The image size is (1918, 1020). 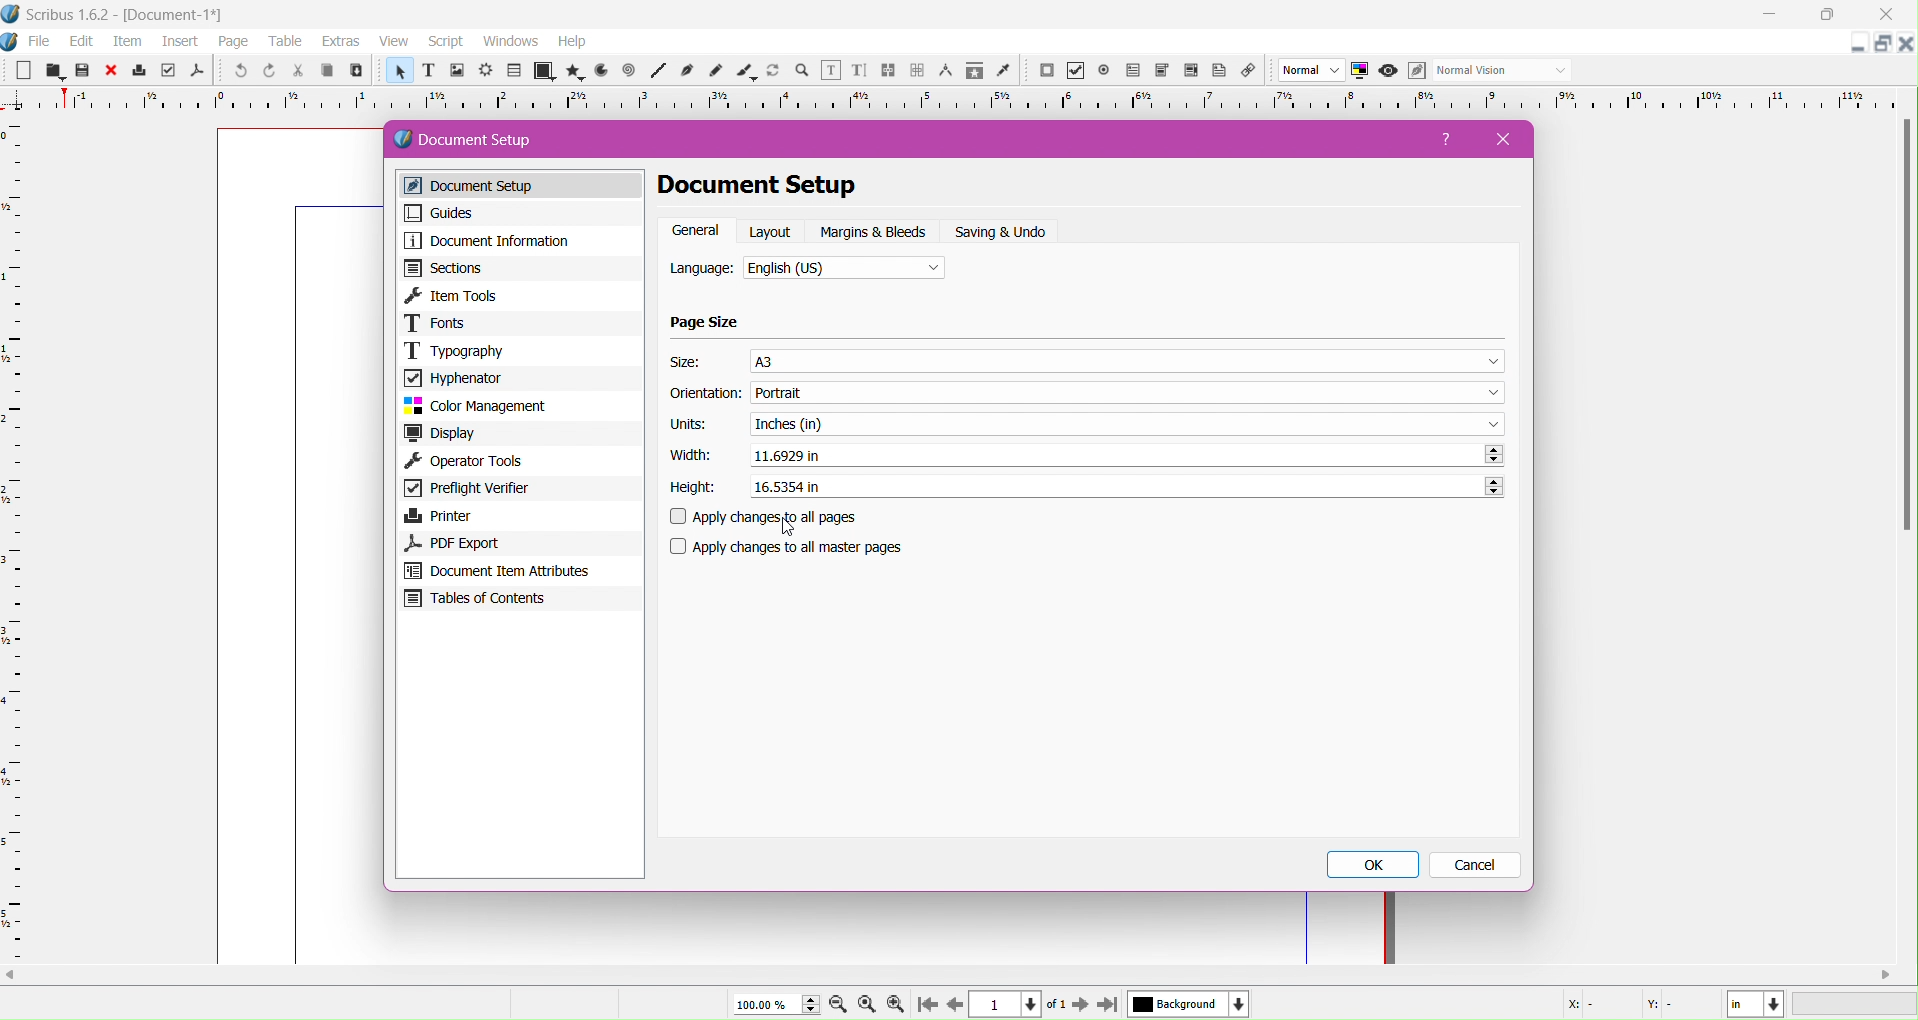 What do you see at coordinates (572, 42) in the screenshot?
I see `help menu` at bounding box center [572, 42].